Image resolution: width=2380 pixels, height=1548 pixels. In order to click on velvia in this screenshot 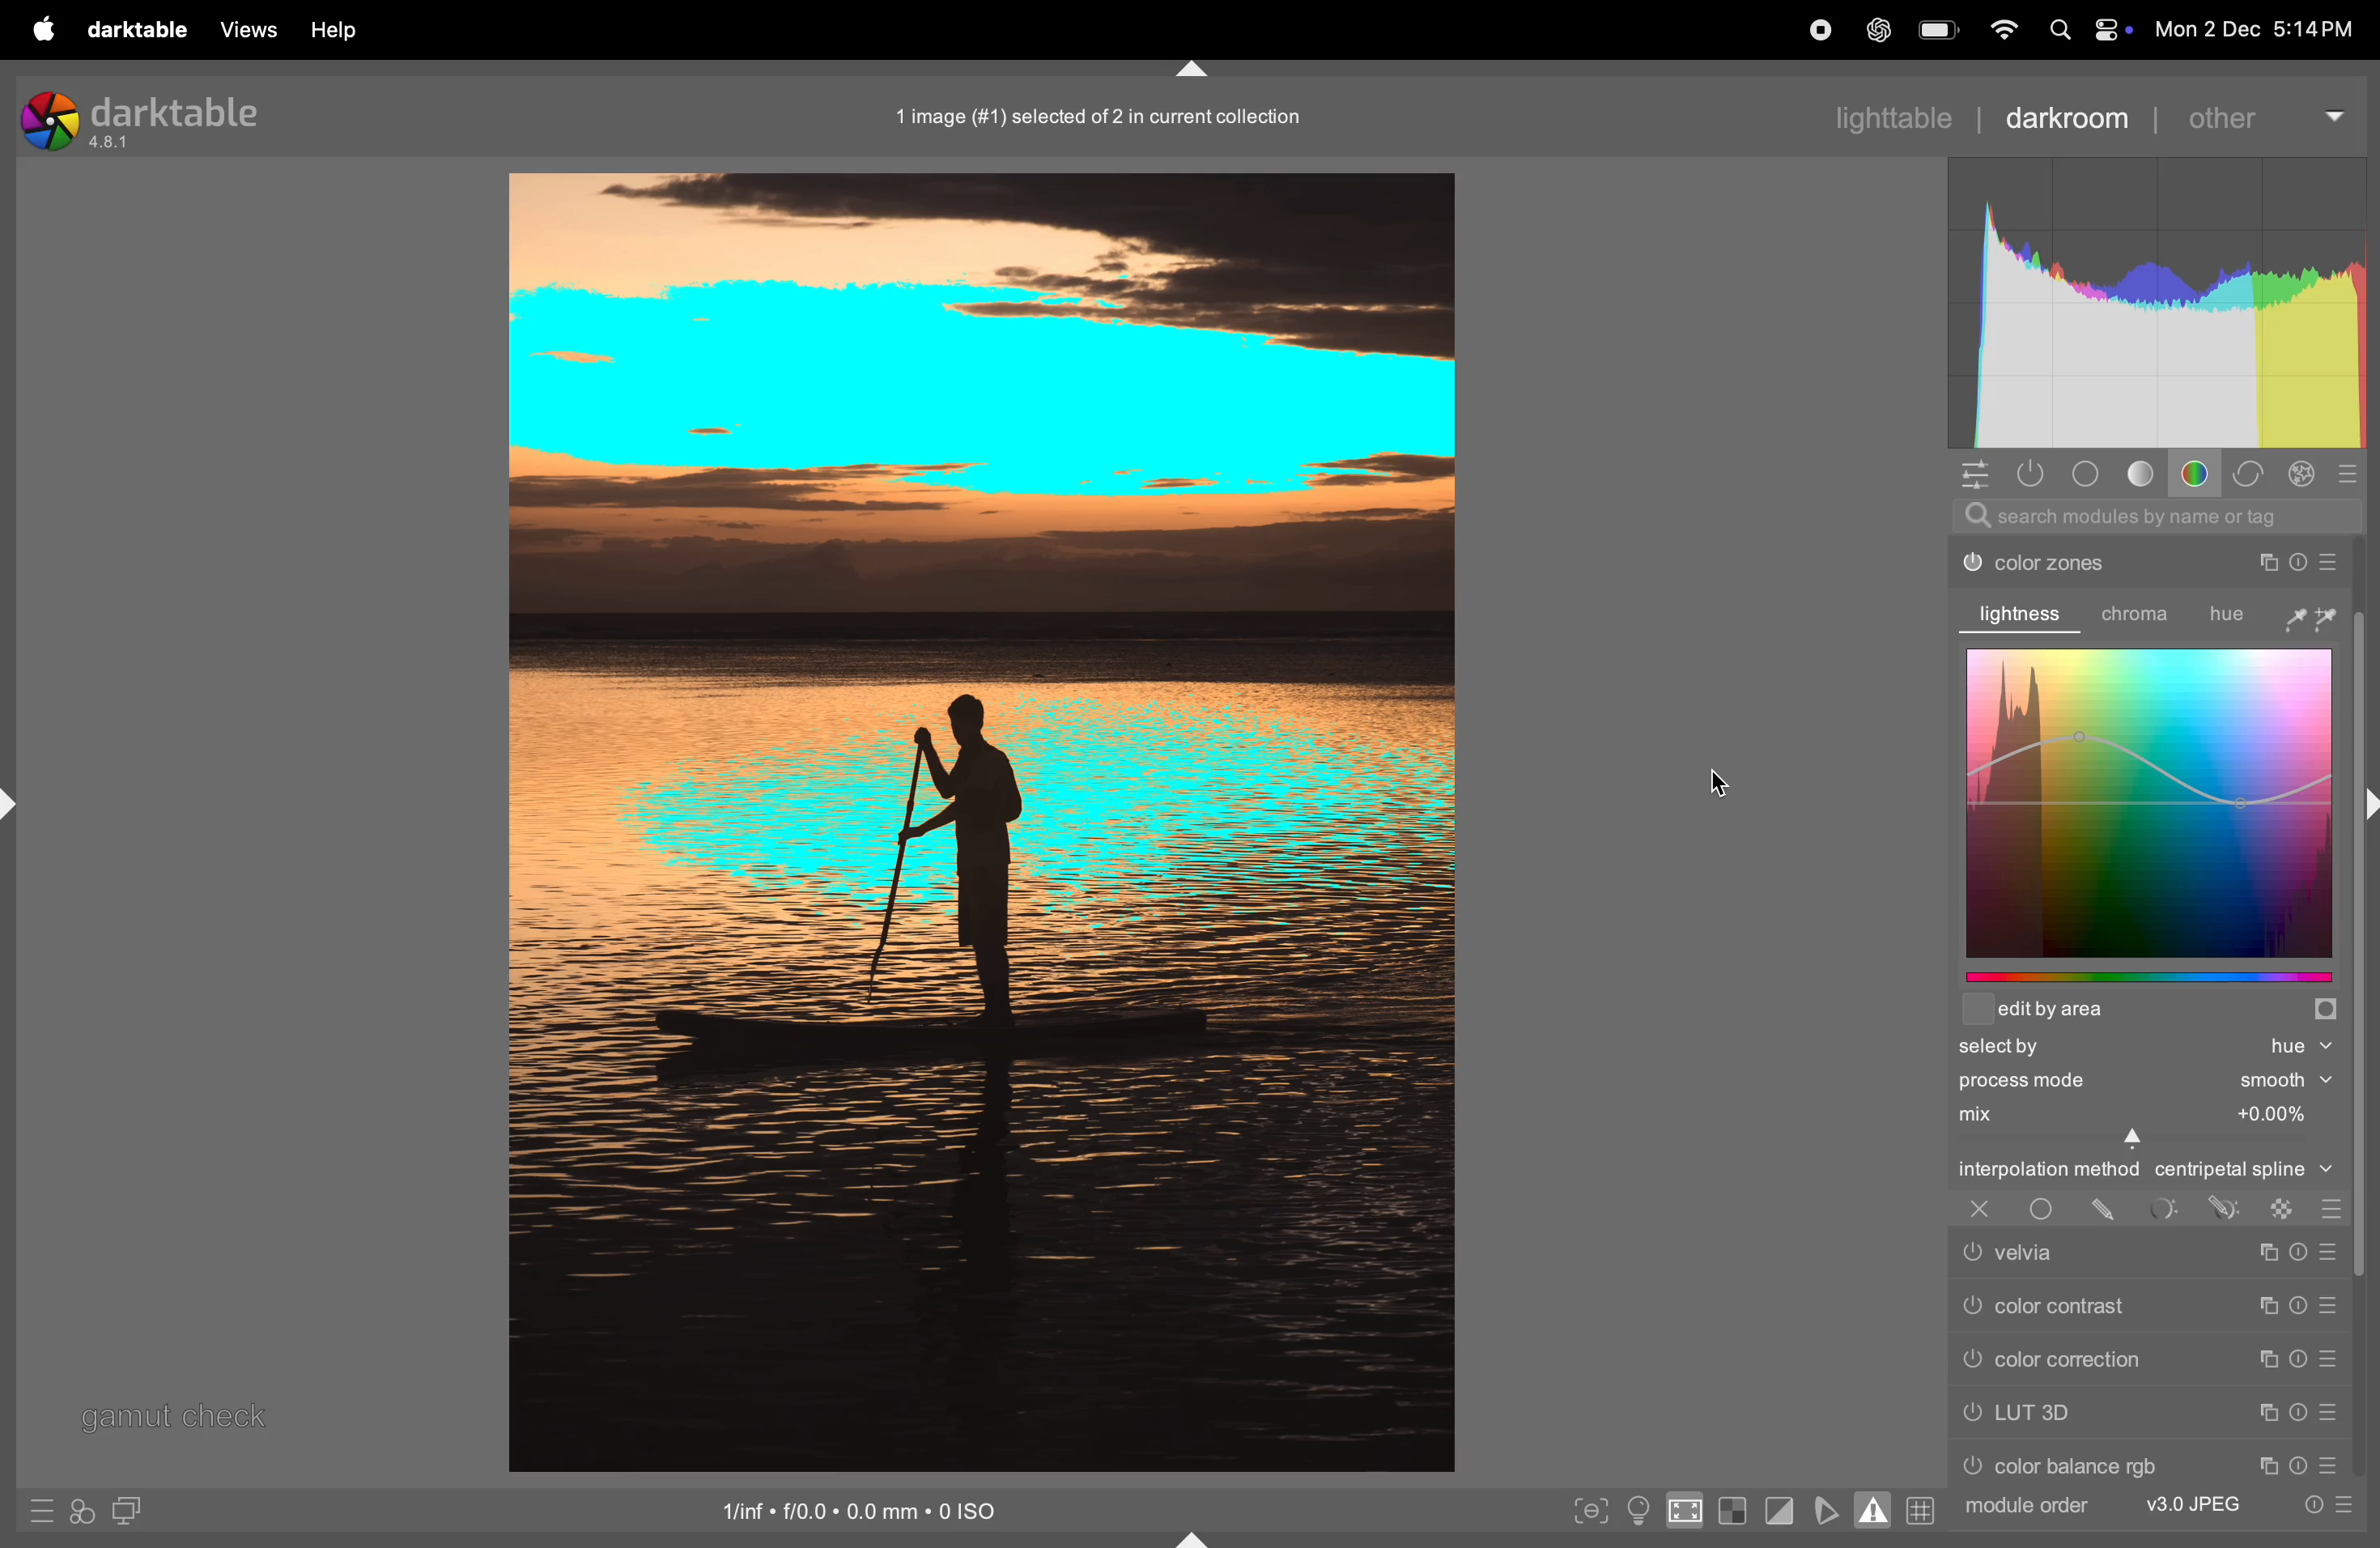, I will do `click(2079, 1252)`.